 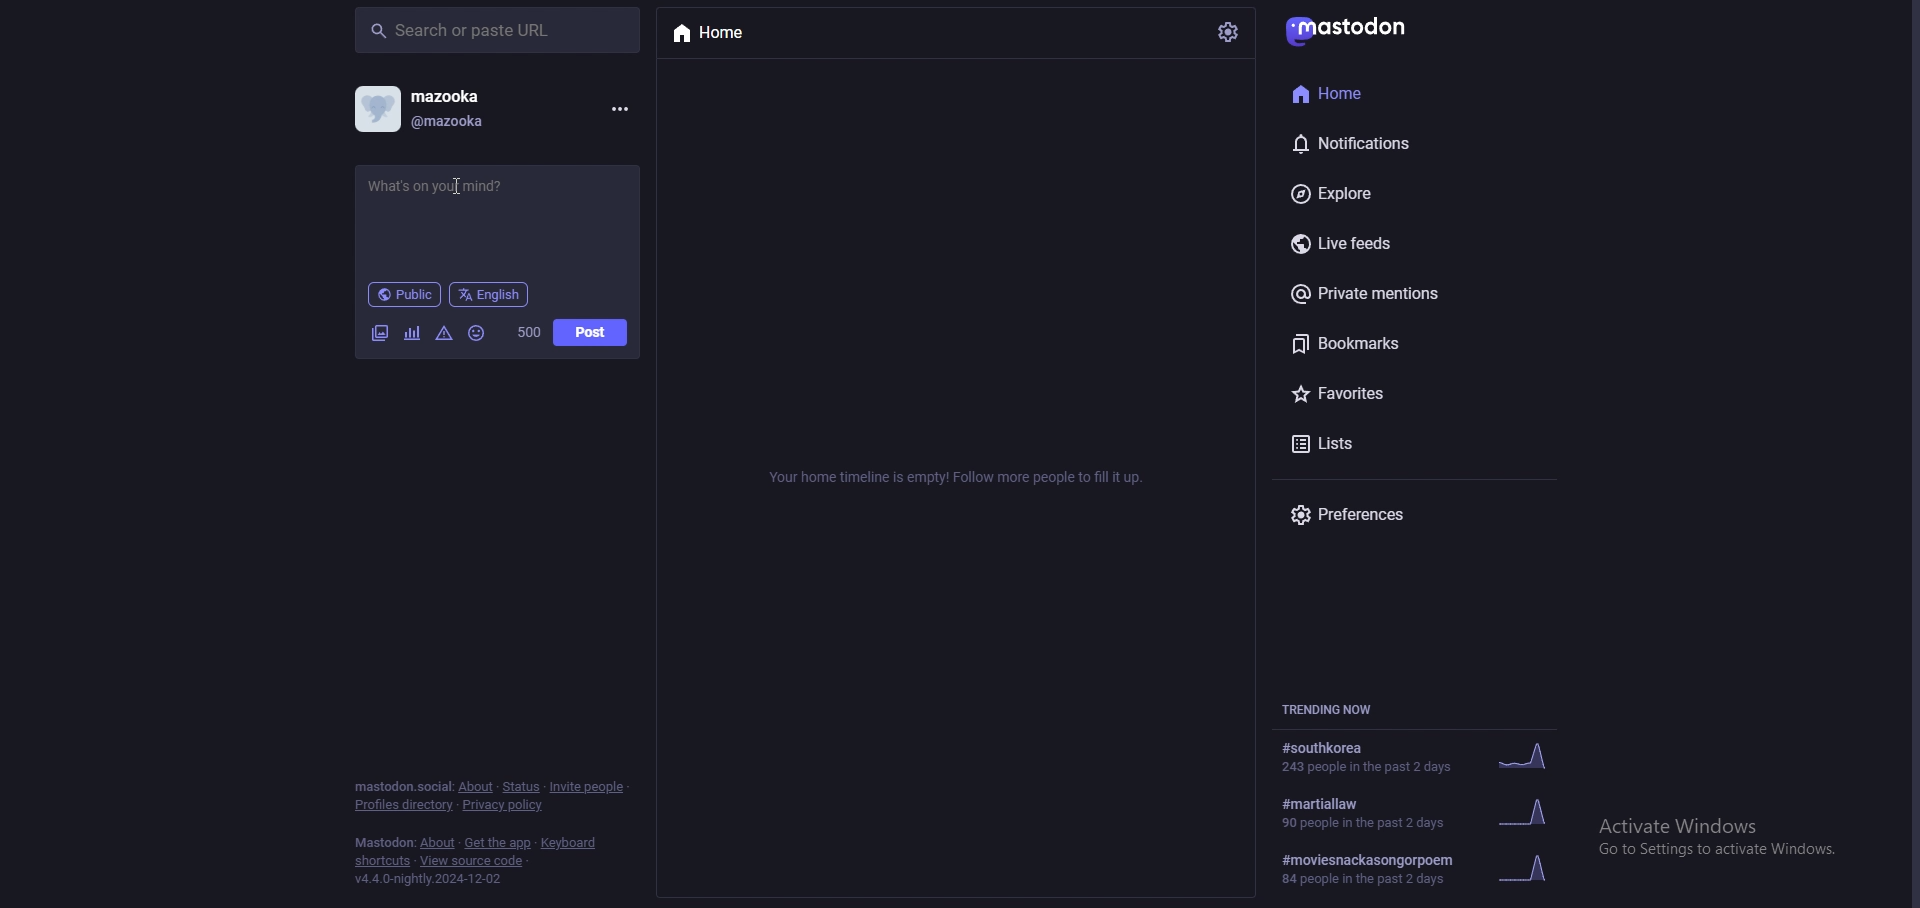 I want to click on status, so click(x=1405, y=2170).